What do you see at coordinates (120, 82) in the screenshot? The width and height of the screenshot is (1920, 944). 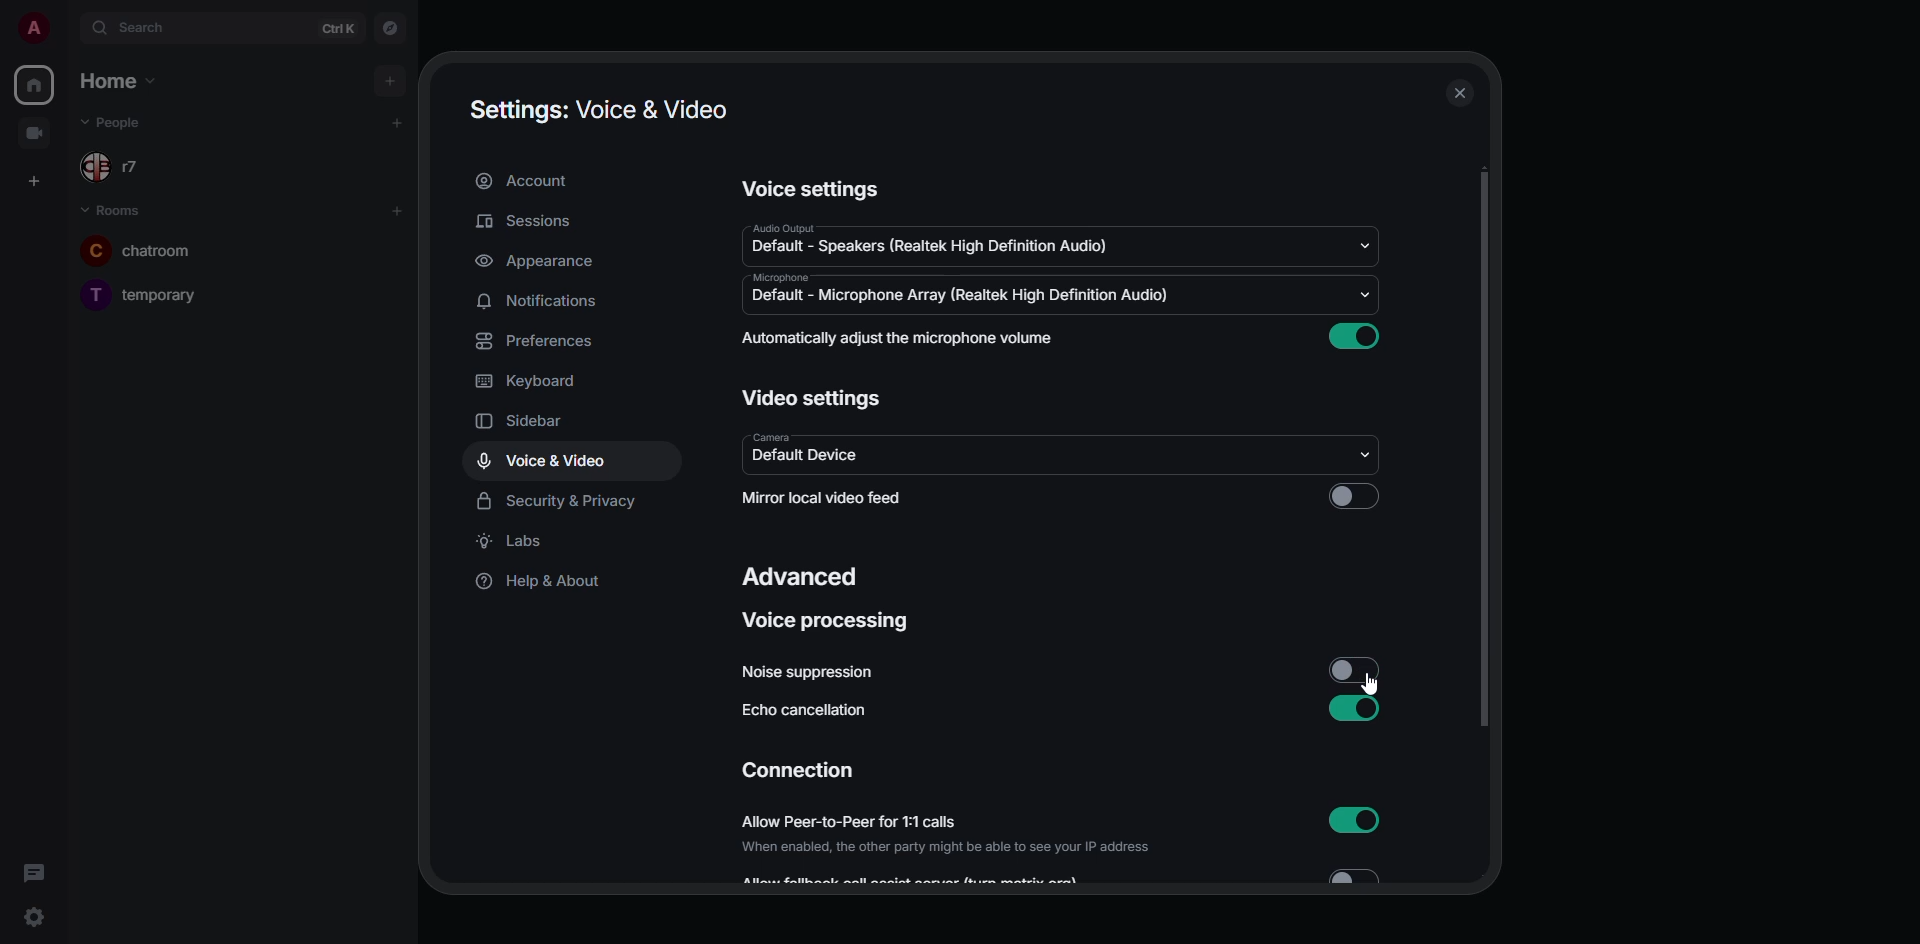 I see `home` at bounding box center [120, 82].